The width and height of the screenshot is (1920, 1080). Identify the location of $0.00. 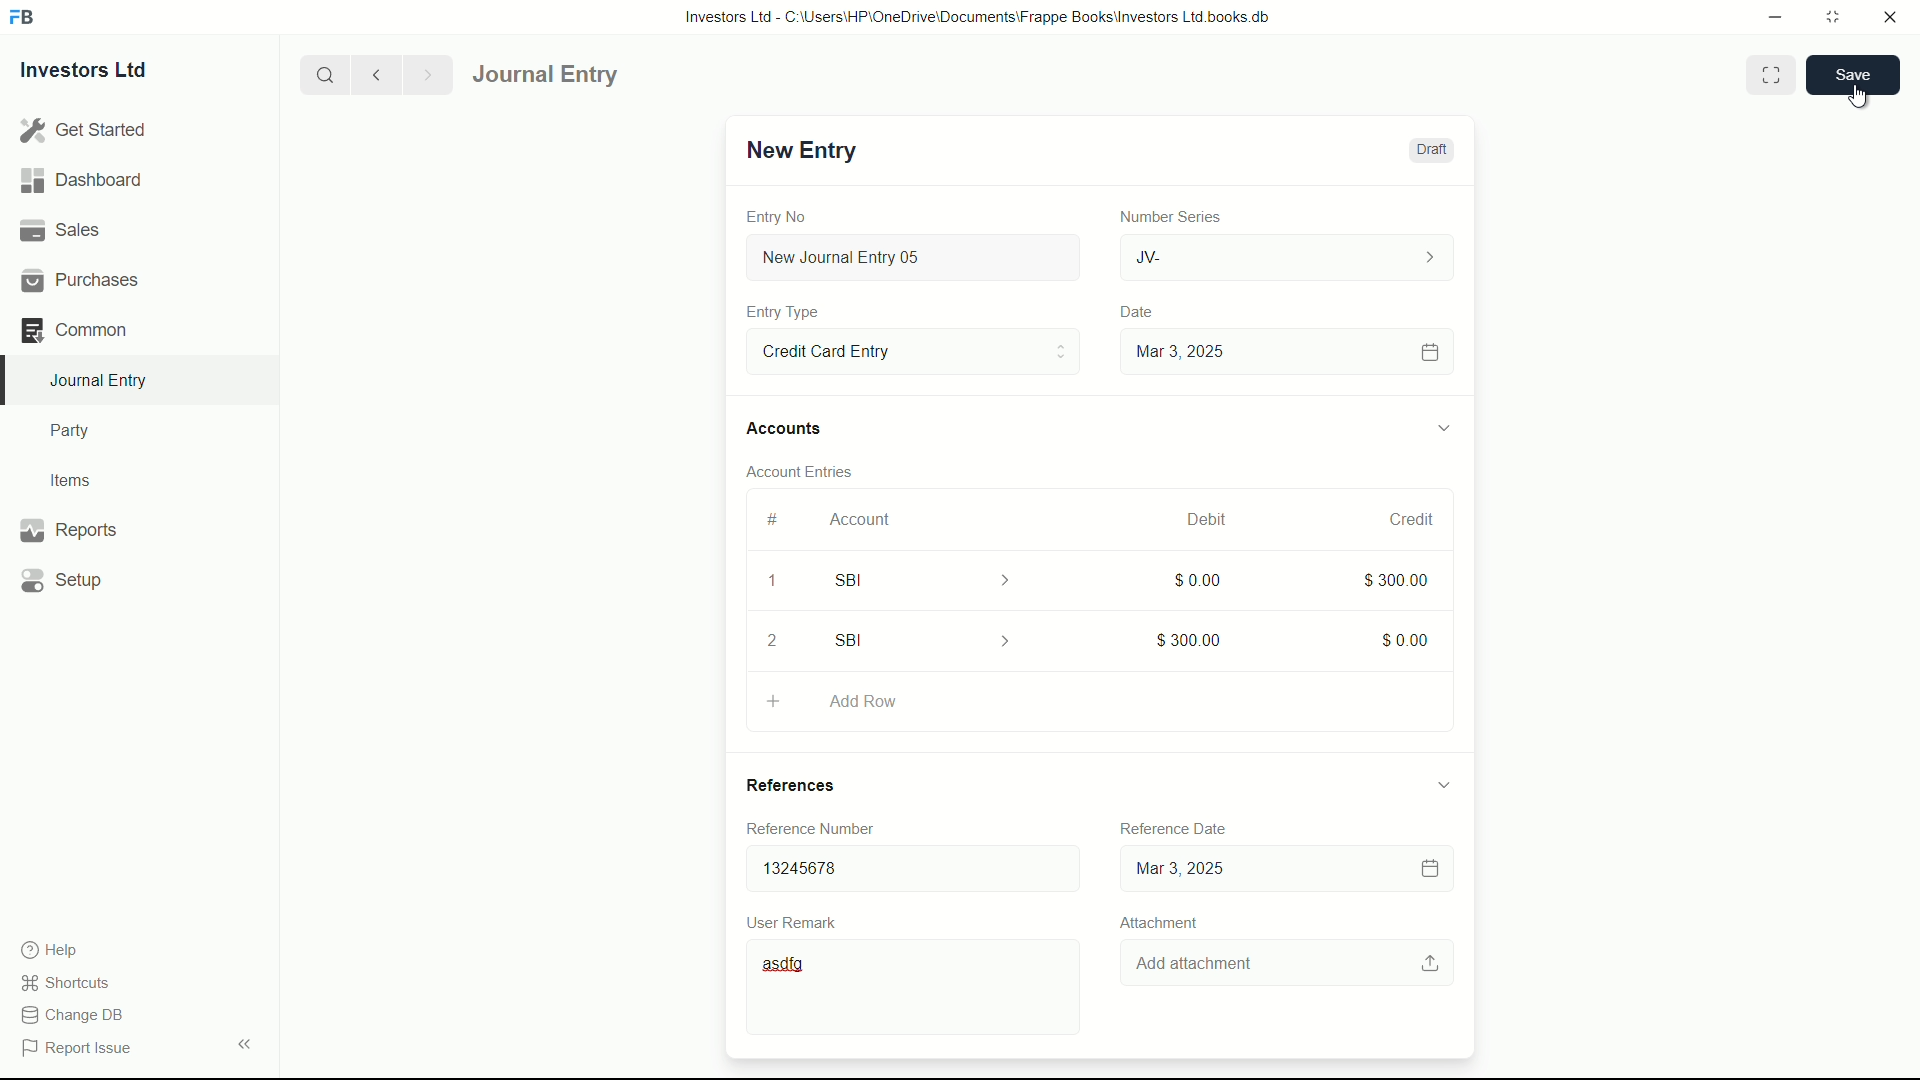
(1193, 579).